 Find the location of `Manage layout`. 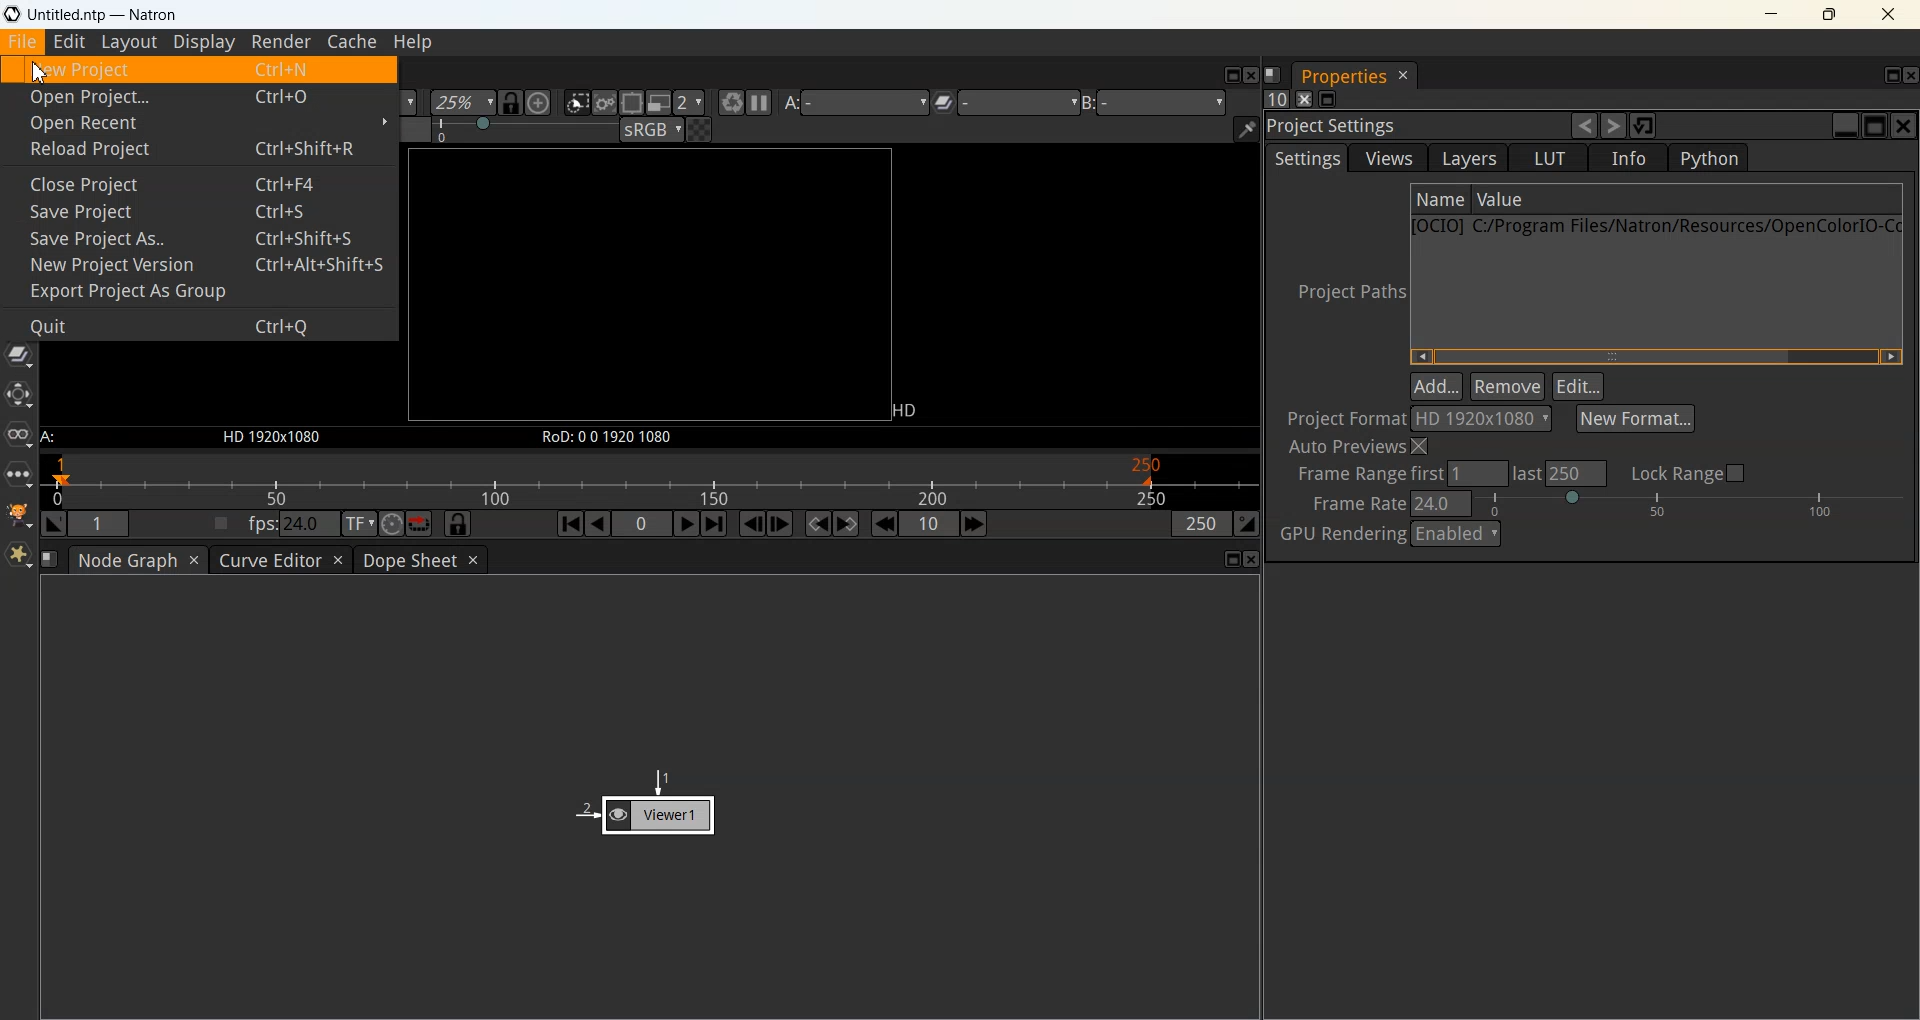

Manage layout is located at coordinates (1272, 74).